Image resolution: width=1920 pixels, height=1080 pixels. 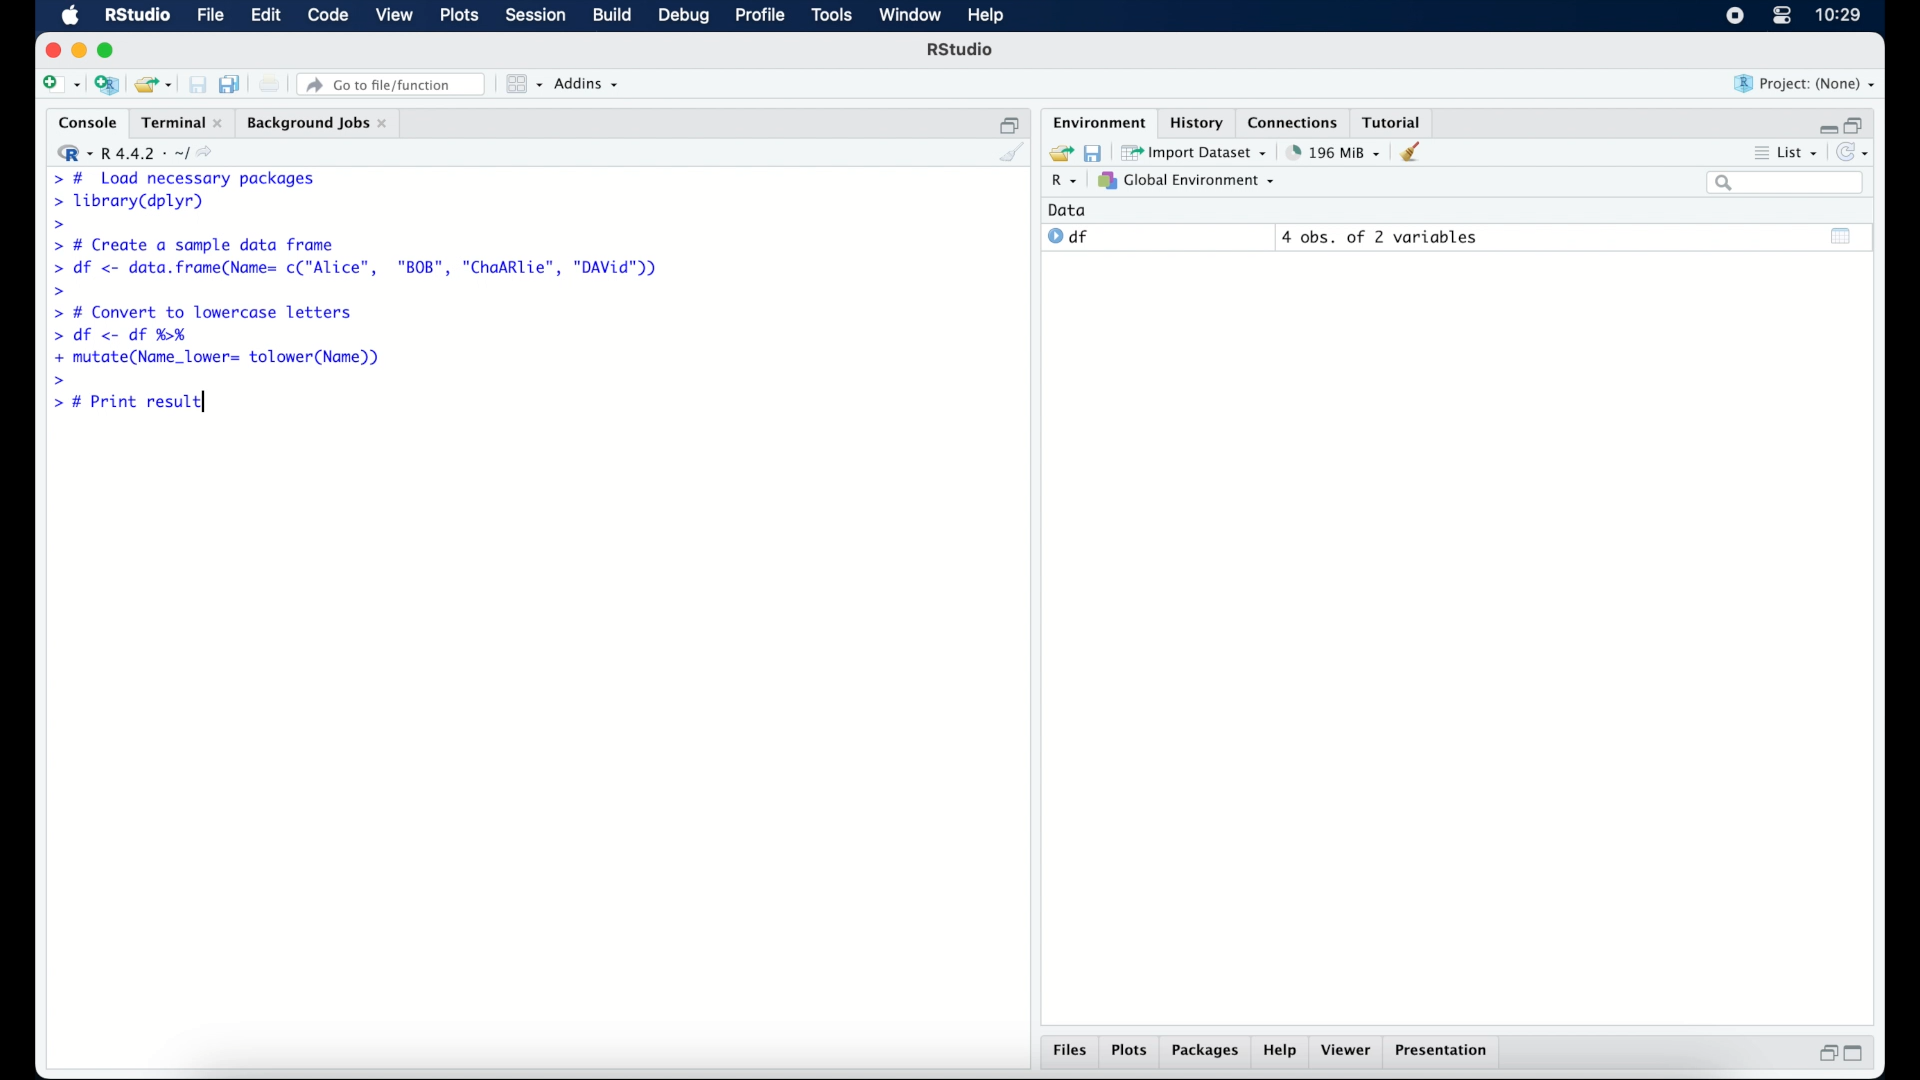 I want to click on clear workspace, so click(x=1417, y=153).